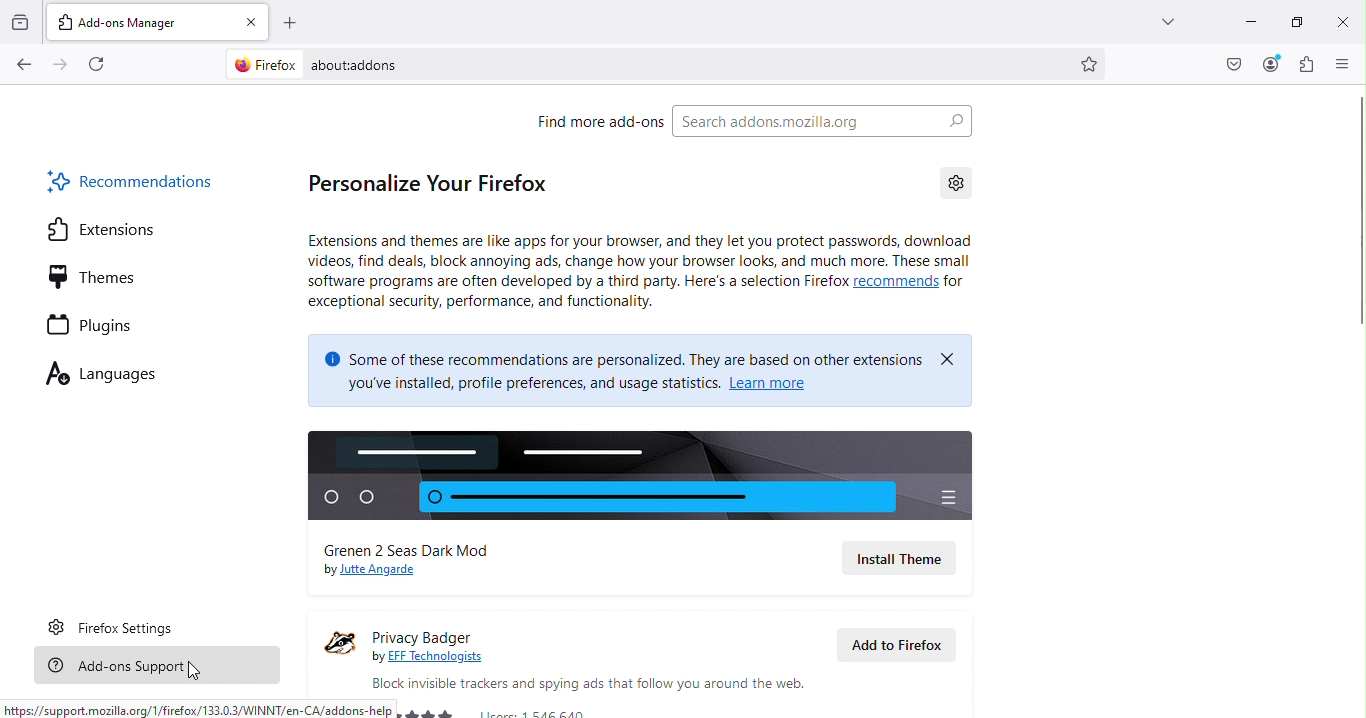  What do you see at coordinates (1357, 211) in the screenshot?
I see `vertical scrollbar` at bounding box center [1357, 211].